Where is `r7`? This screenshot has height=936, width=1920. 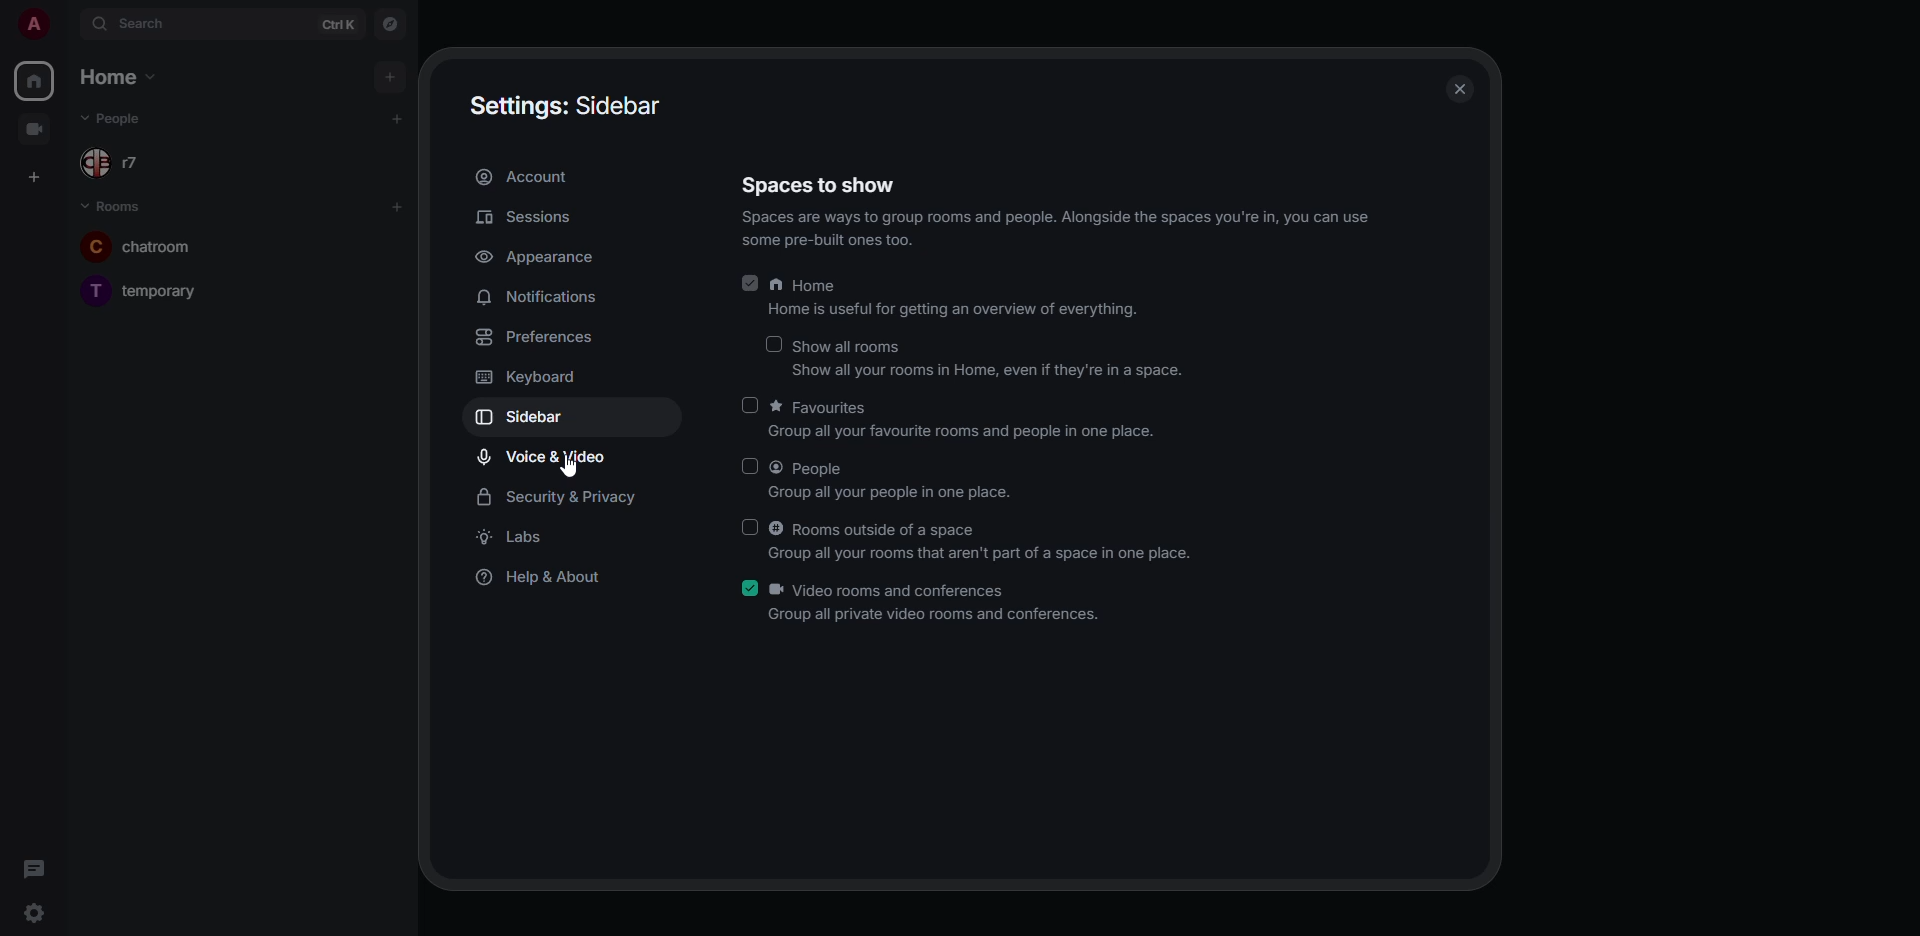 r7 is located at coordinates (124, 164).